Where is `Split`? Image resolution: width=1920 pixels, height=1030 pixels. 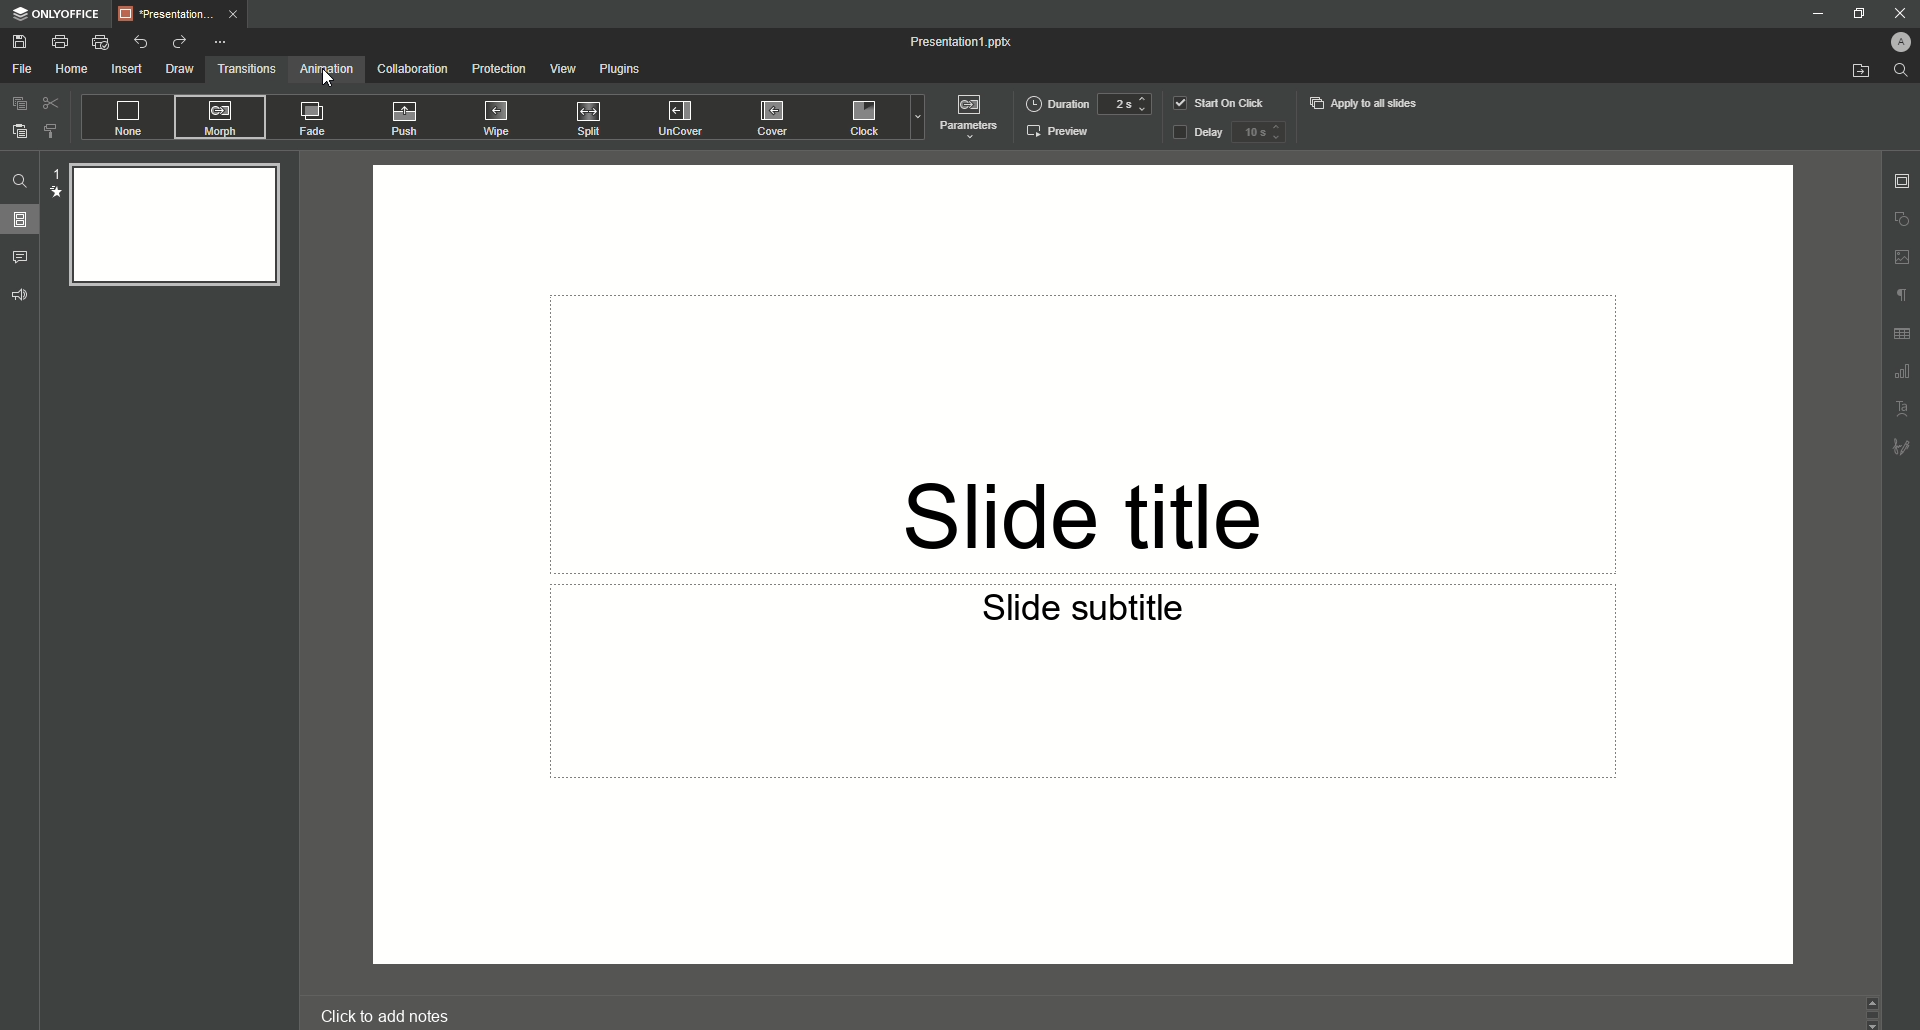
Split is located at coordinates (584, 119).